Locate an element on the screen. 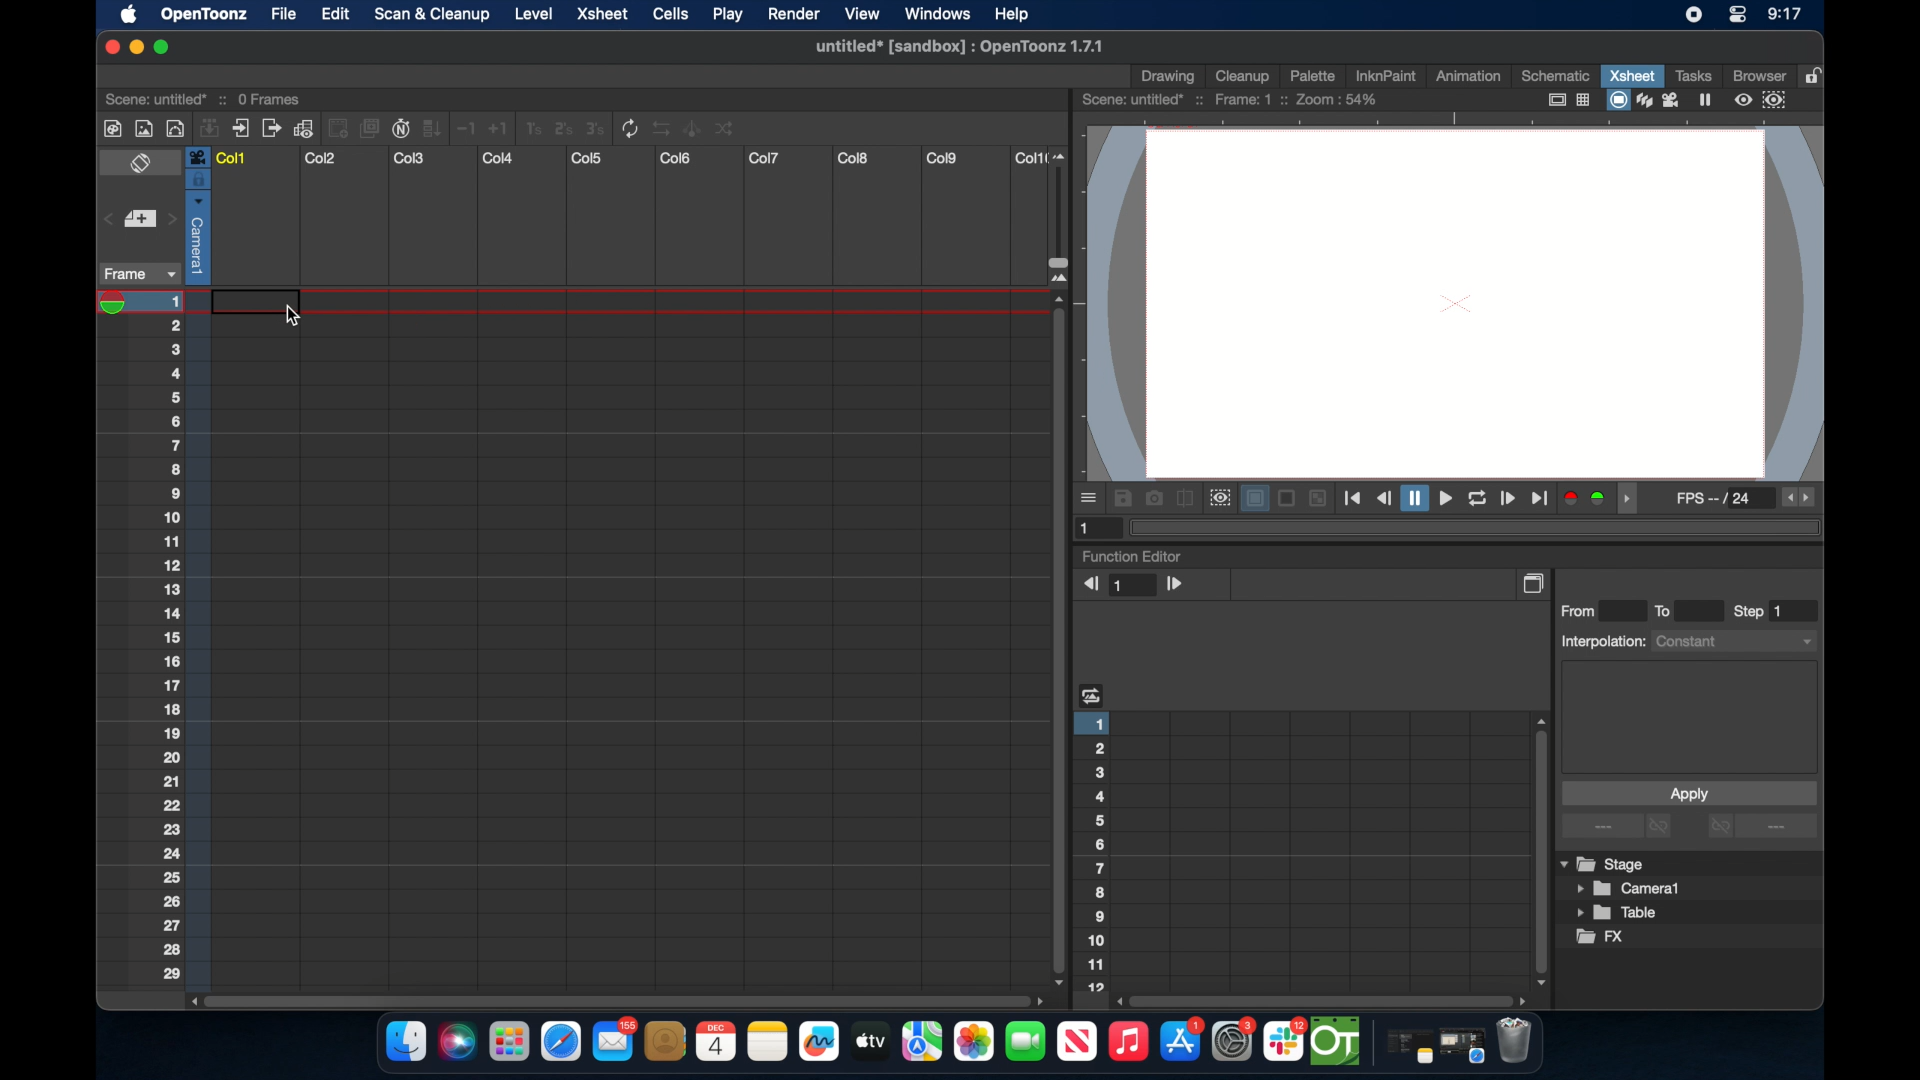 The height and width of the screenshot is (1080, 1920). backgrounds is located at coordinates (1283, 498).